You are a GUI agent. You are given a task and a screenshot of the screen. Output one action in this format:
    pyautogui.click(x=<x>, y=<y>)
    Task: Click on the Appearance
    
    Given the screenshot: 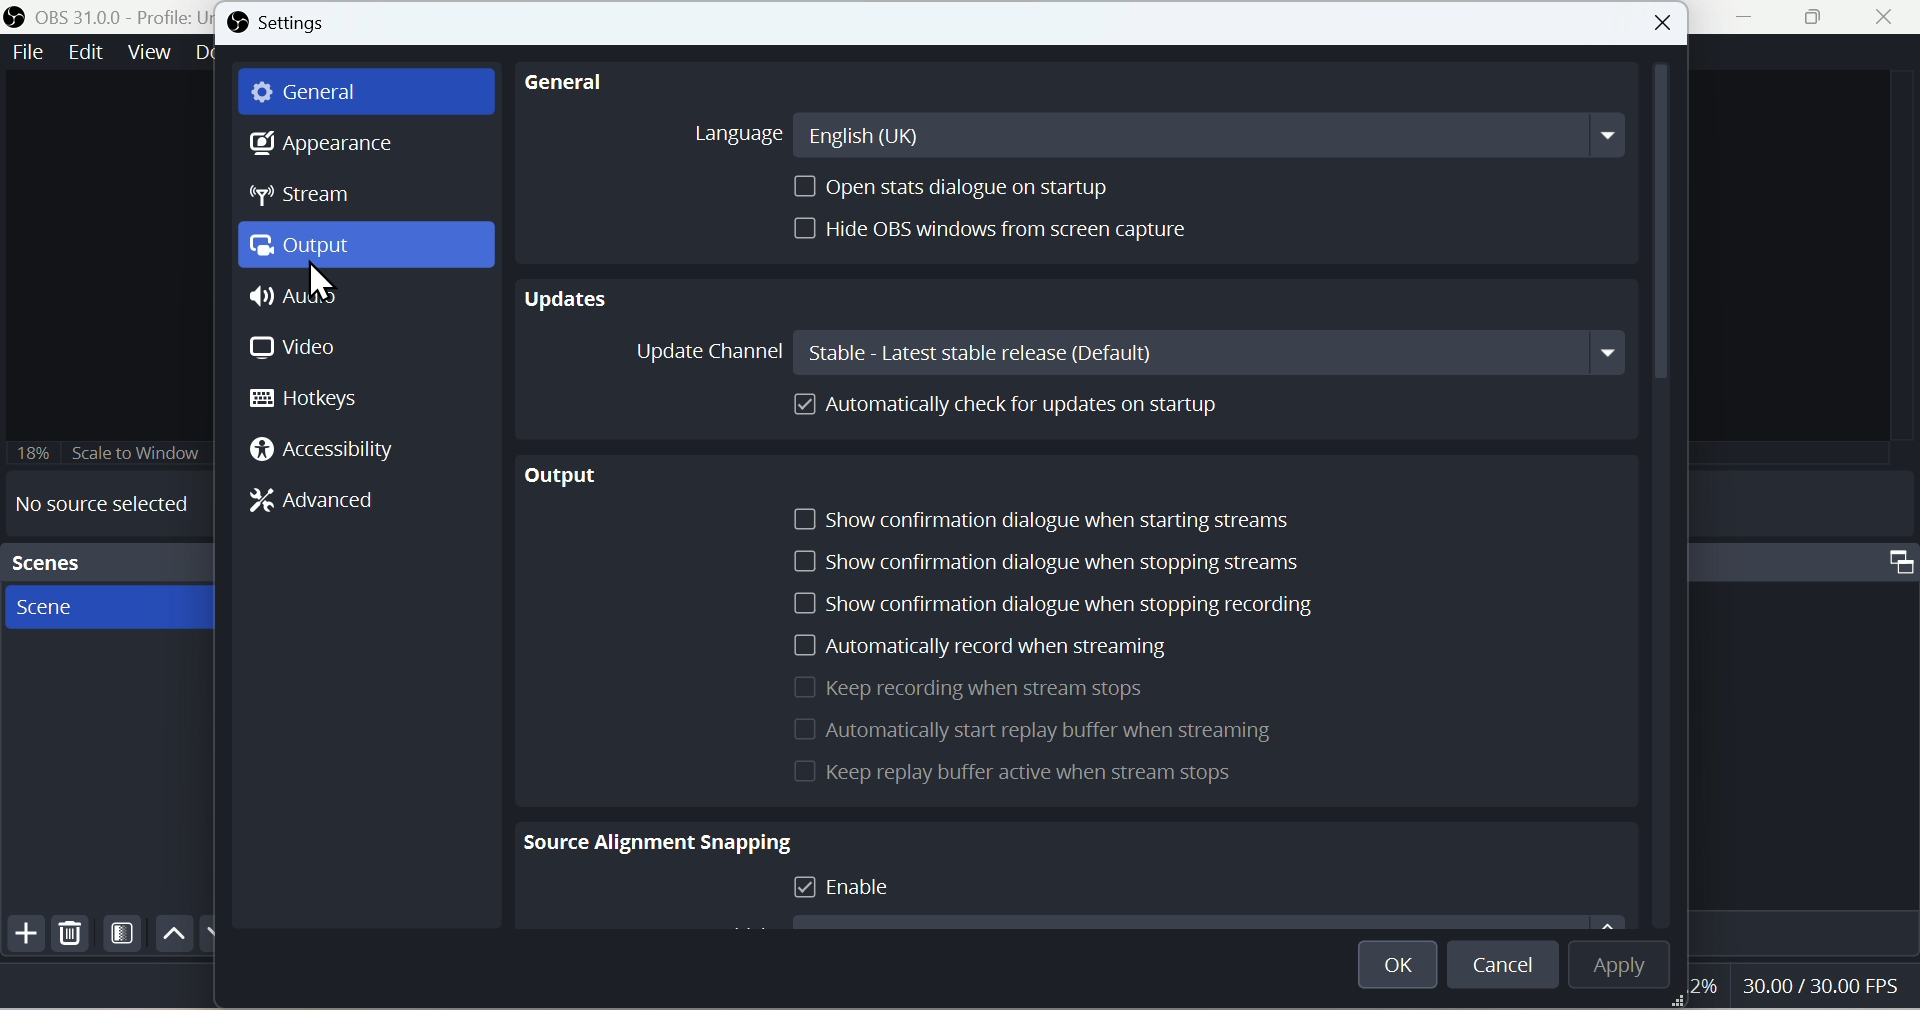 What is the action you would take?
    pyautogui.click(x=337, y=146)
    